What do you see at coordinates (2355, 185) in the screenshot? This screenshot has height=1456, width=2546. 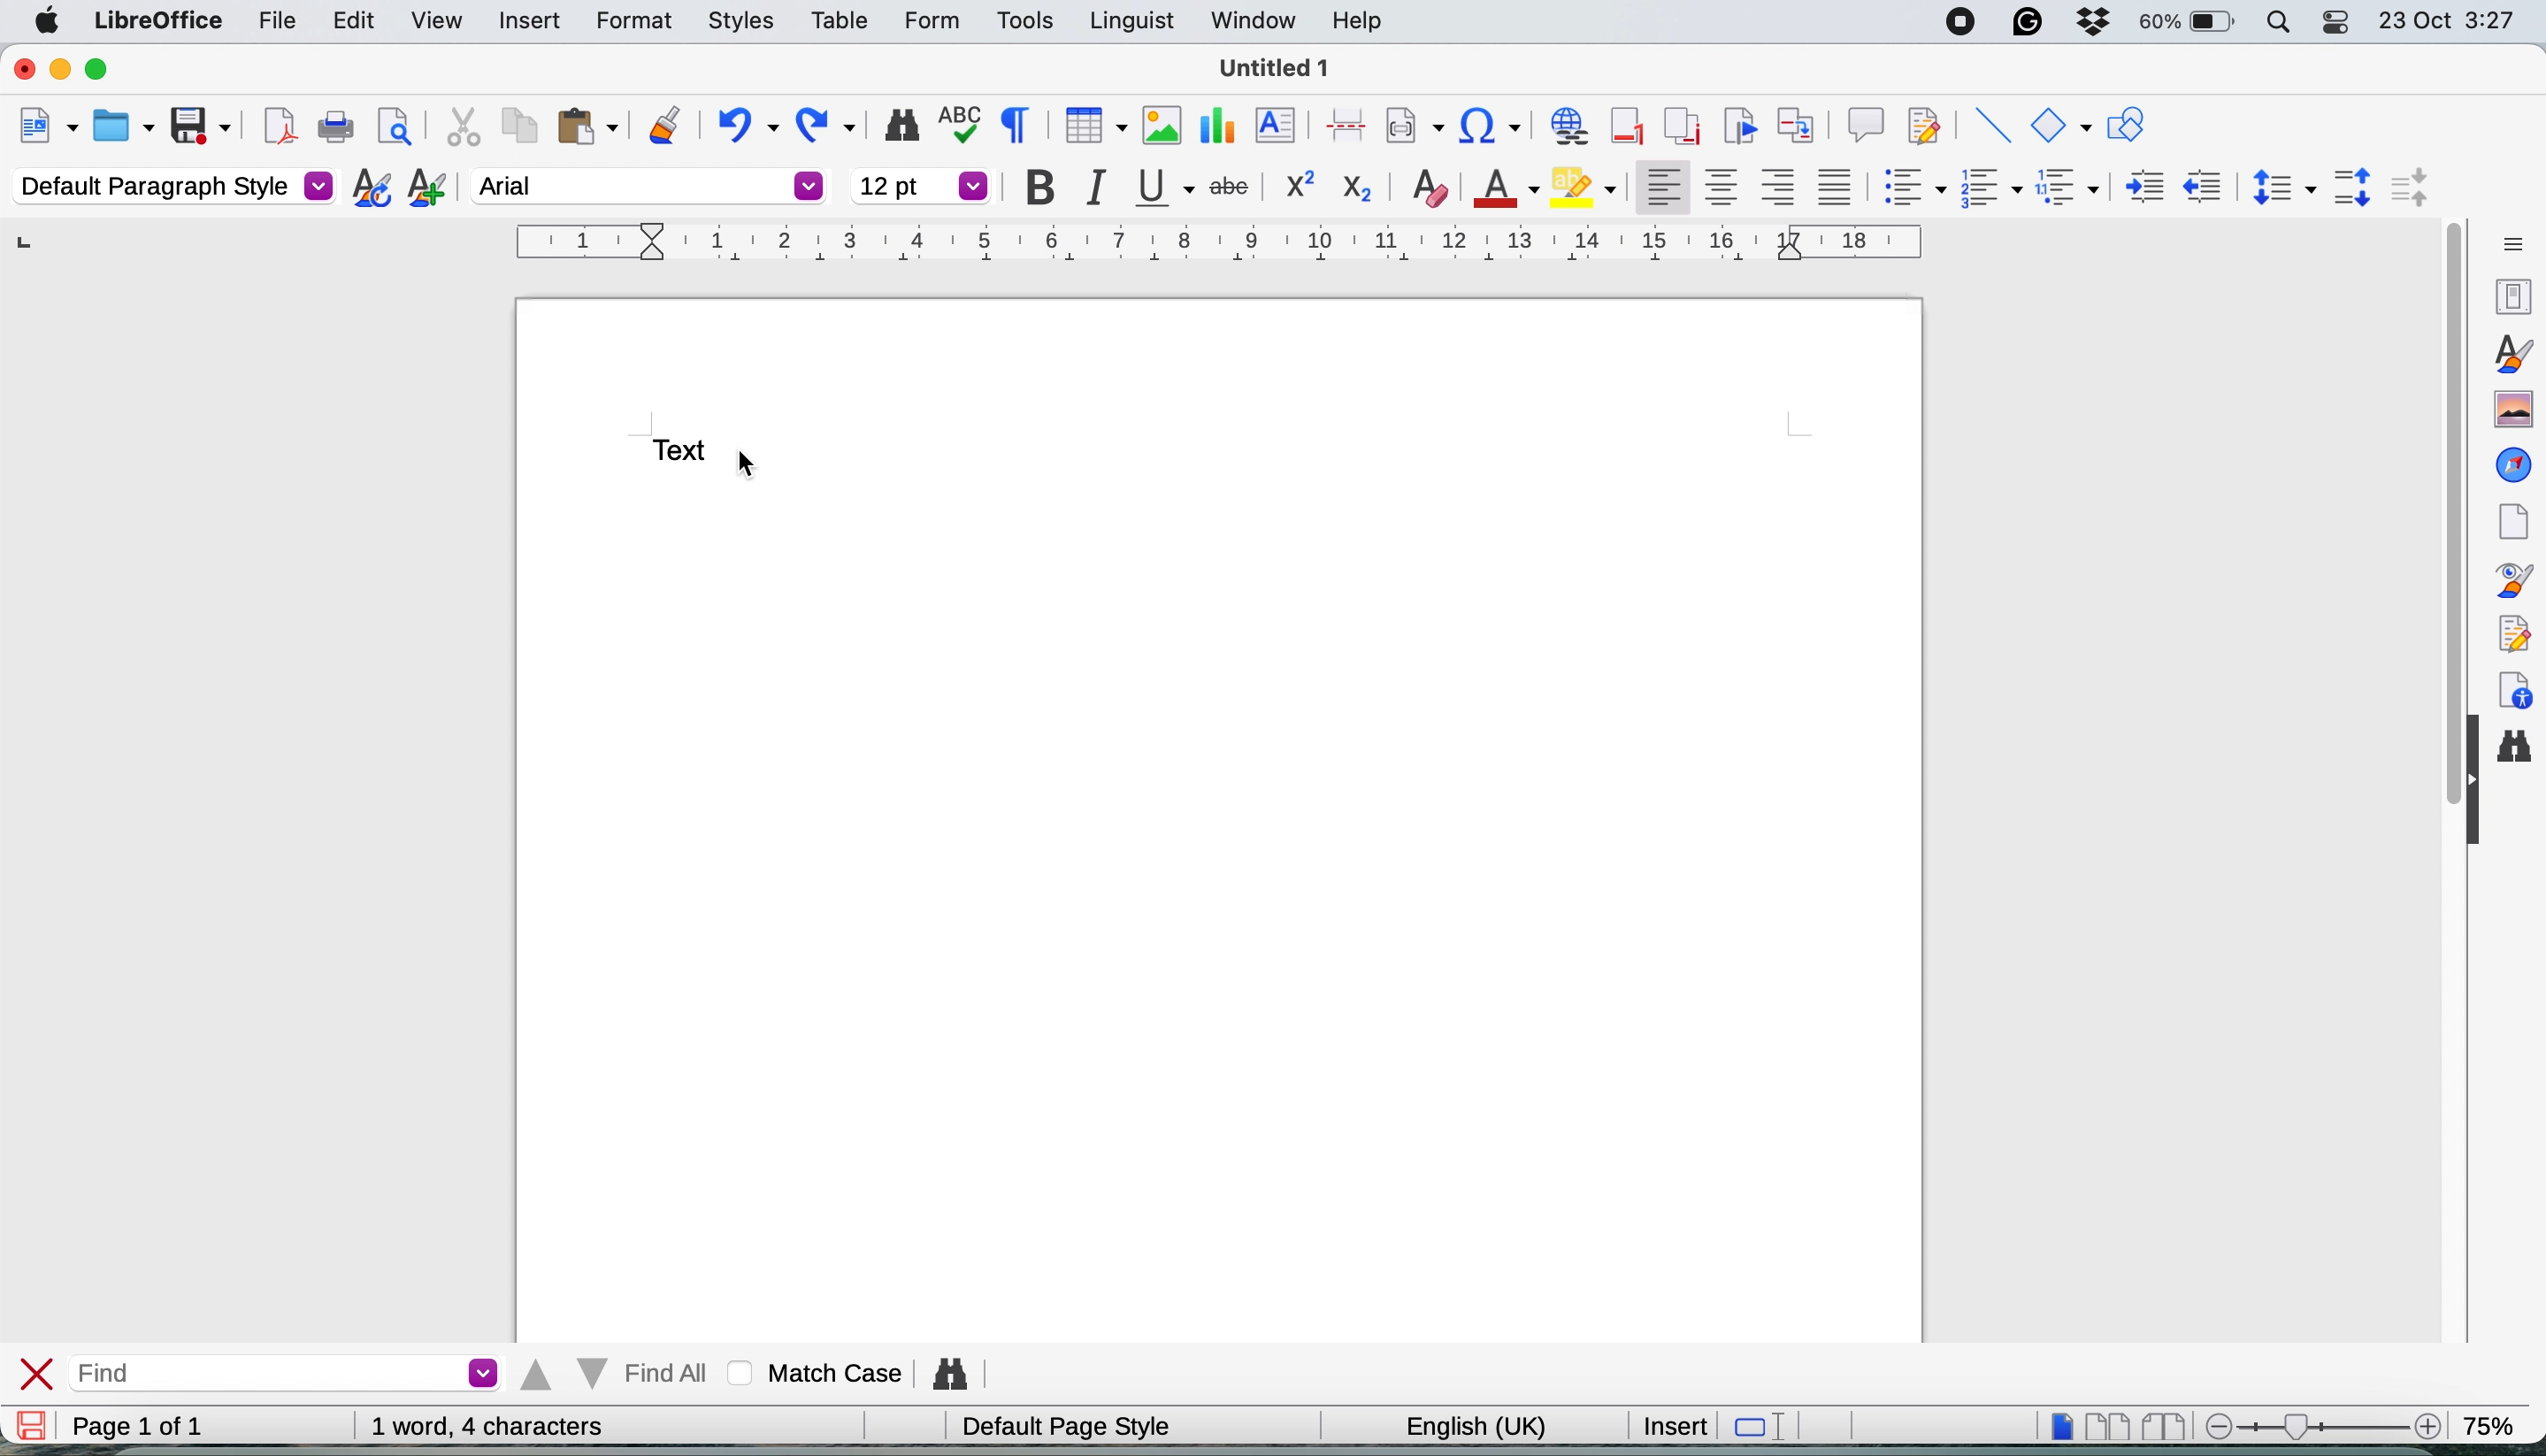 I see `increase paragraph spacing` at bounding box center [2355, 185].